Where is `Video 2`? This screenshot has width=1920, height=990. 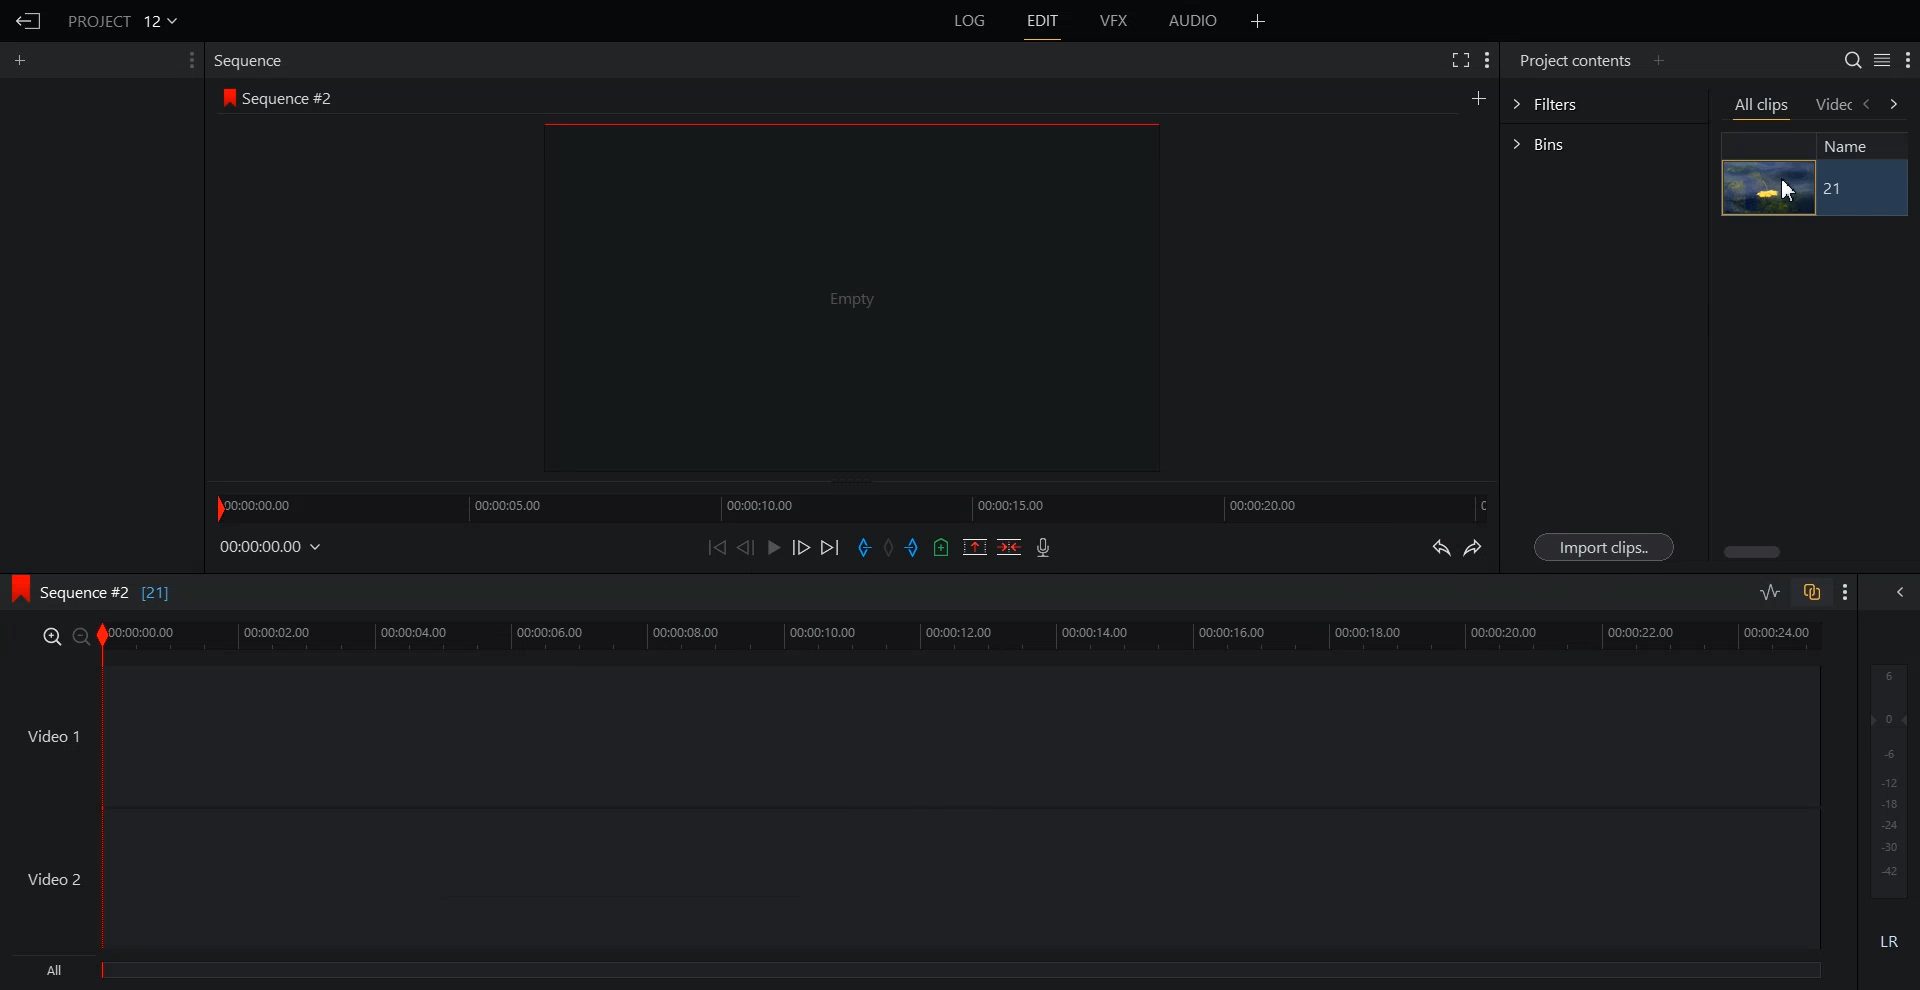
Video 2 is located at coordinates (913, 880).